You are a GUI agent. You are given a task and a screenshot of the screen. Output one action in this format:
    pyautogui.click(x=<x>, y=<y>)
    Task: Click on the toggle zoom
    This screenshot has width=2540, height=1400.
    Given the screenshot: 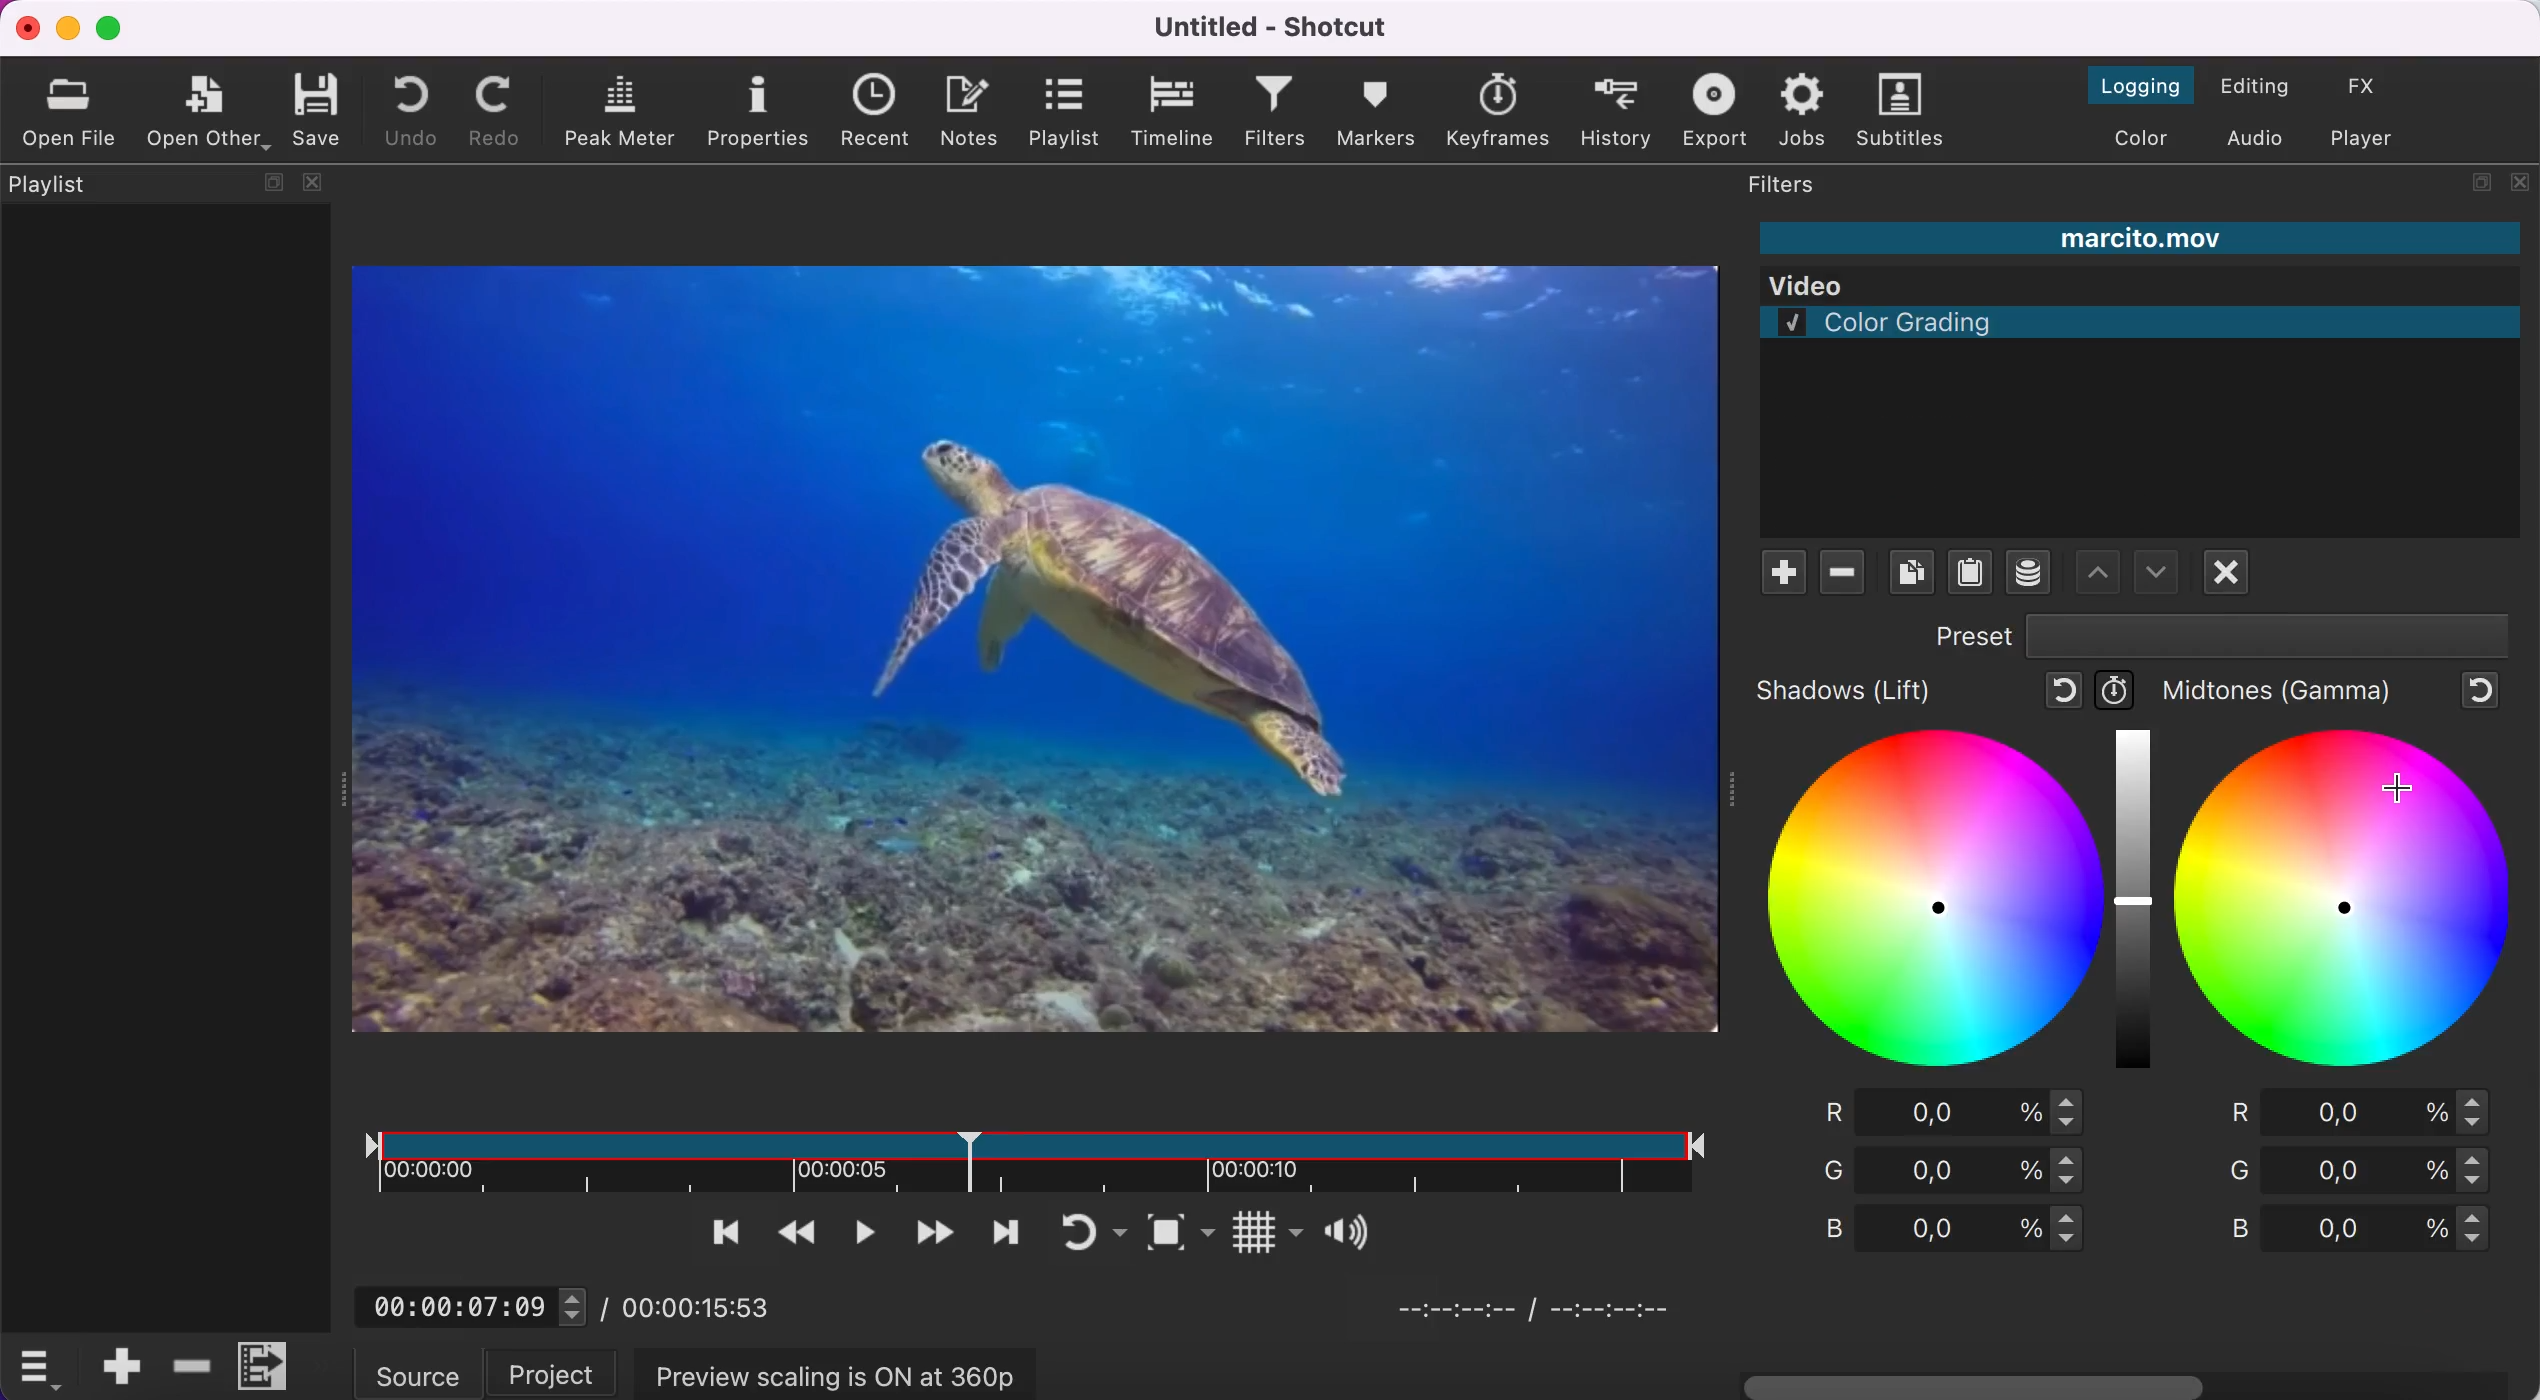 What is the action you would take?
    pyautogui.click(x=1143, y=1232)
    